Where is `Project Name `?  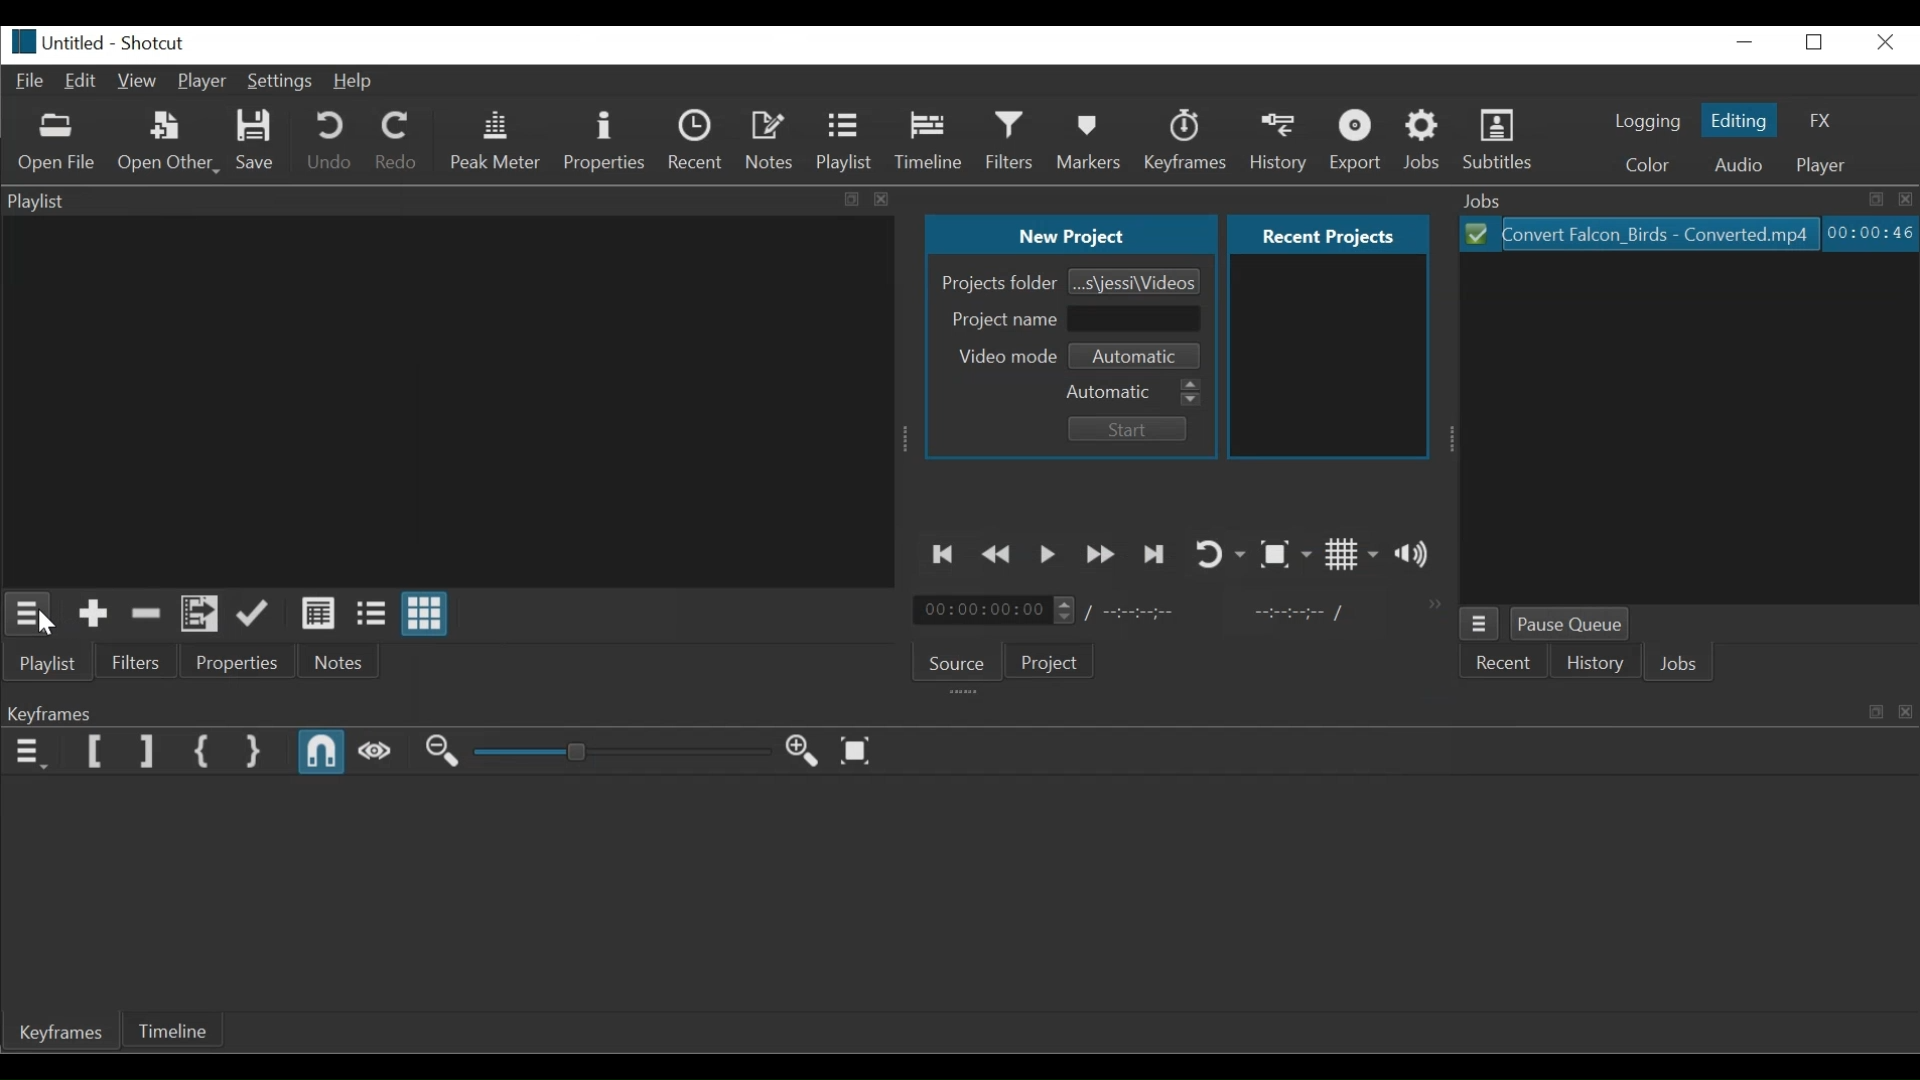 Project Name  is located at coordinates (1000, 319).